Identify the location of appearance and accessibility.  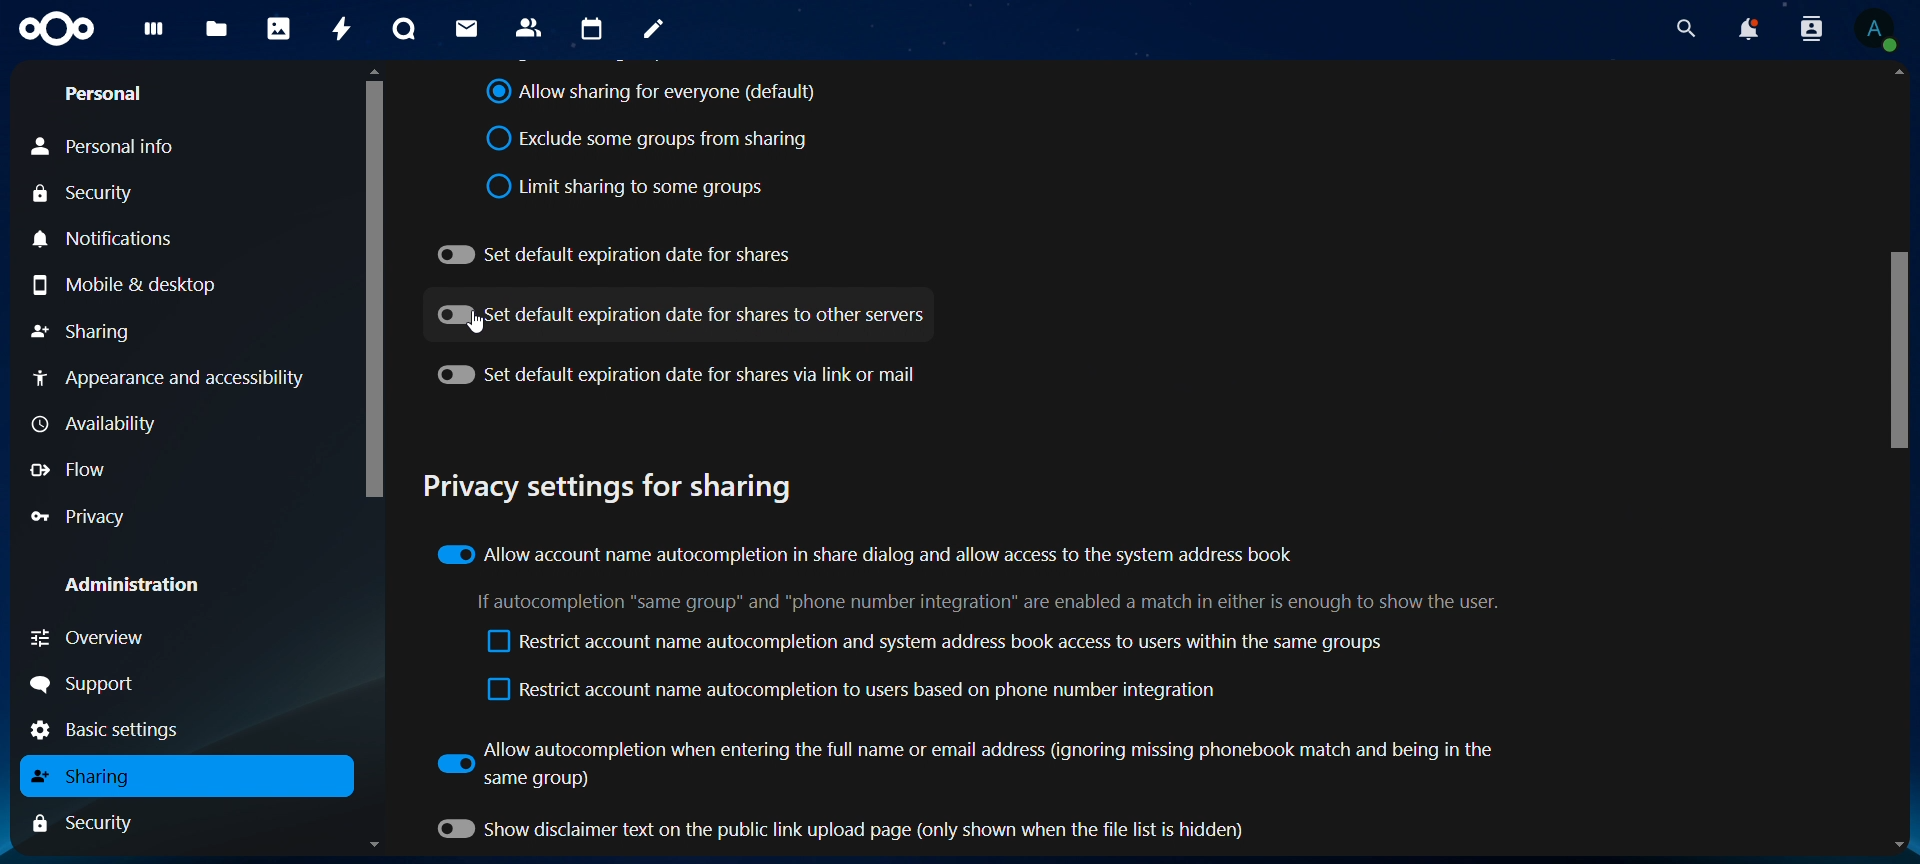
(175, 377).